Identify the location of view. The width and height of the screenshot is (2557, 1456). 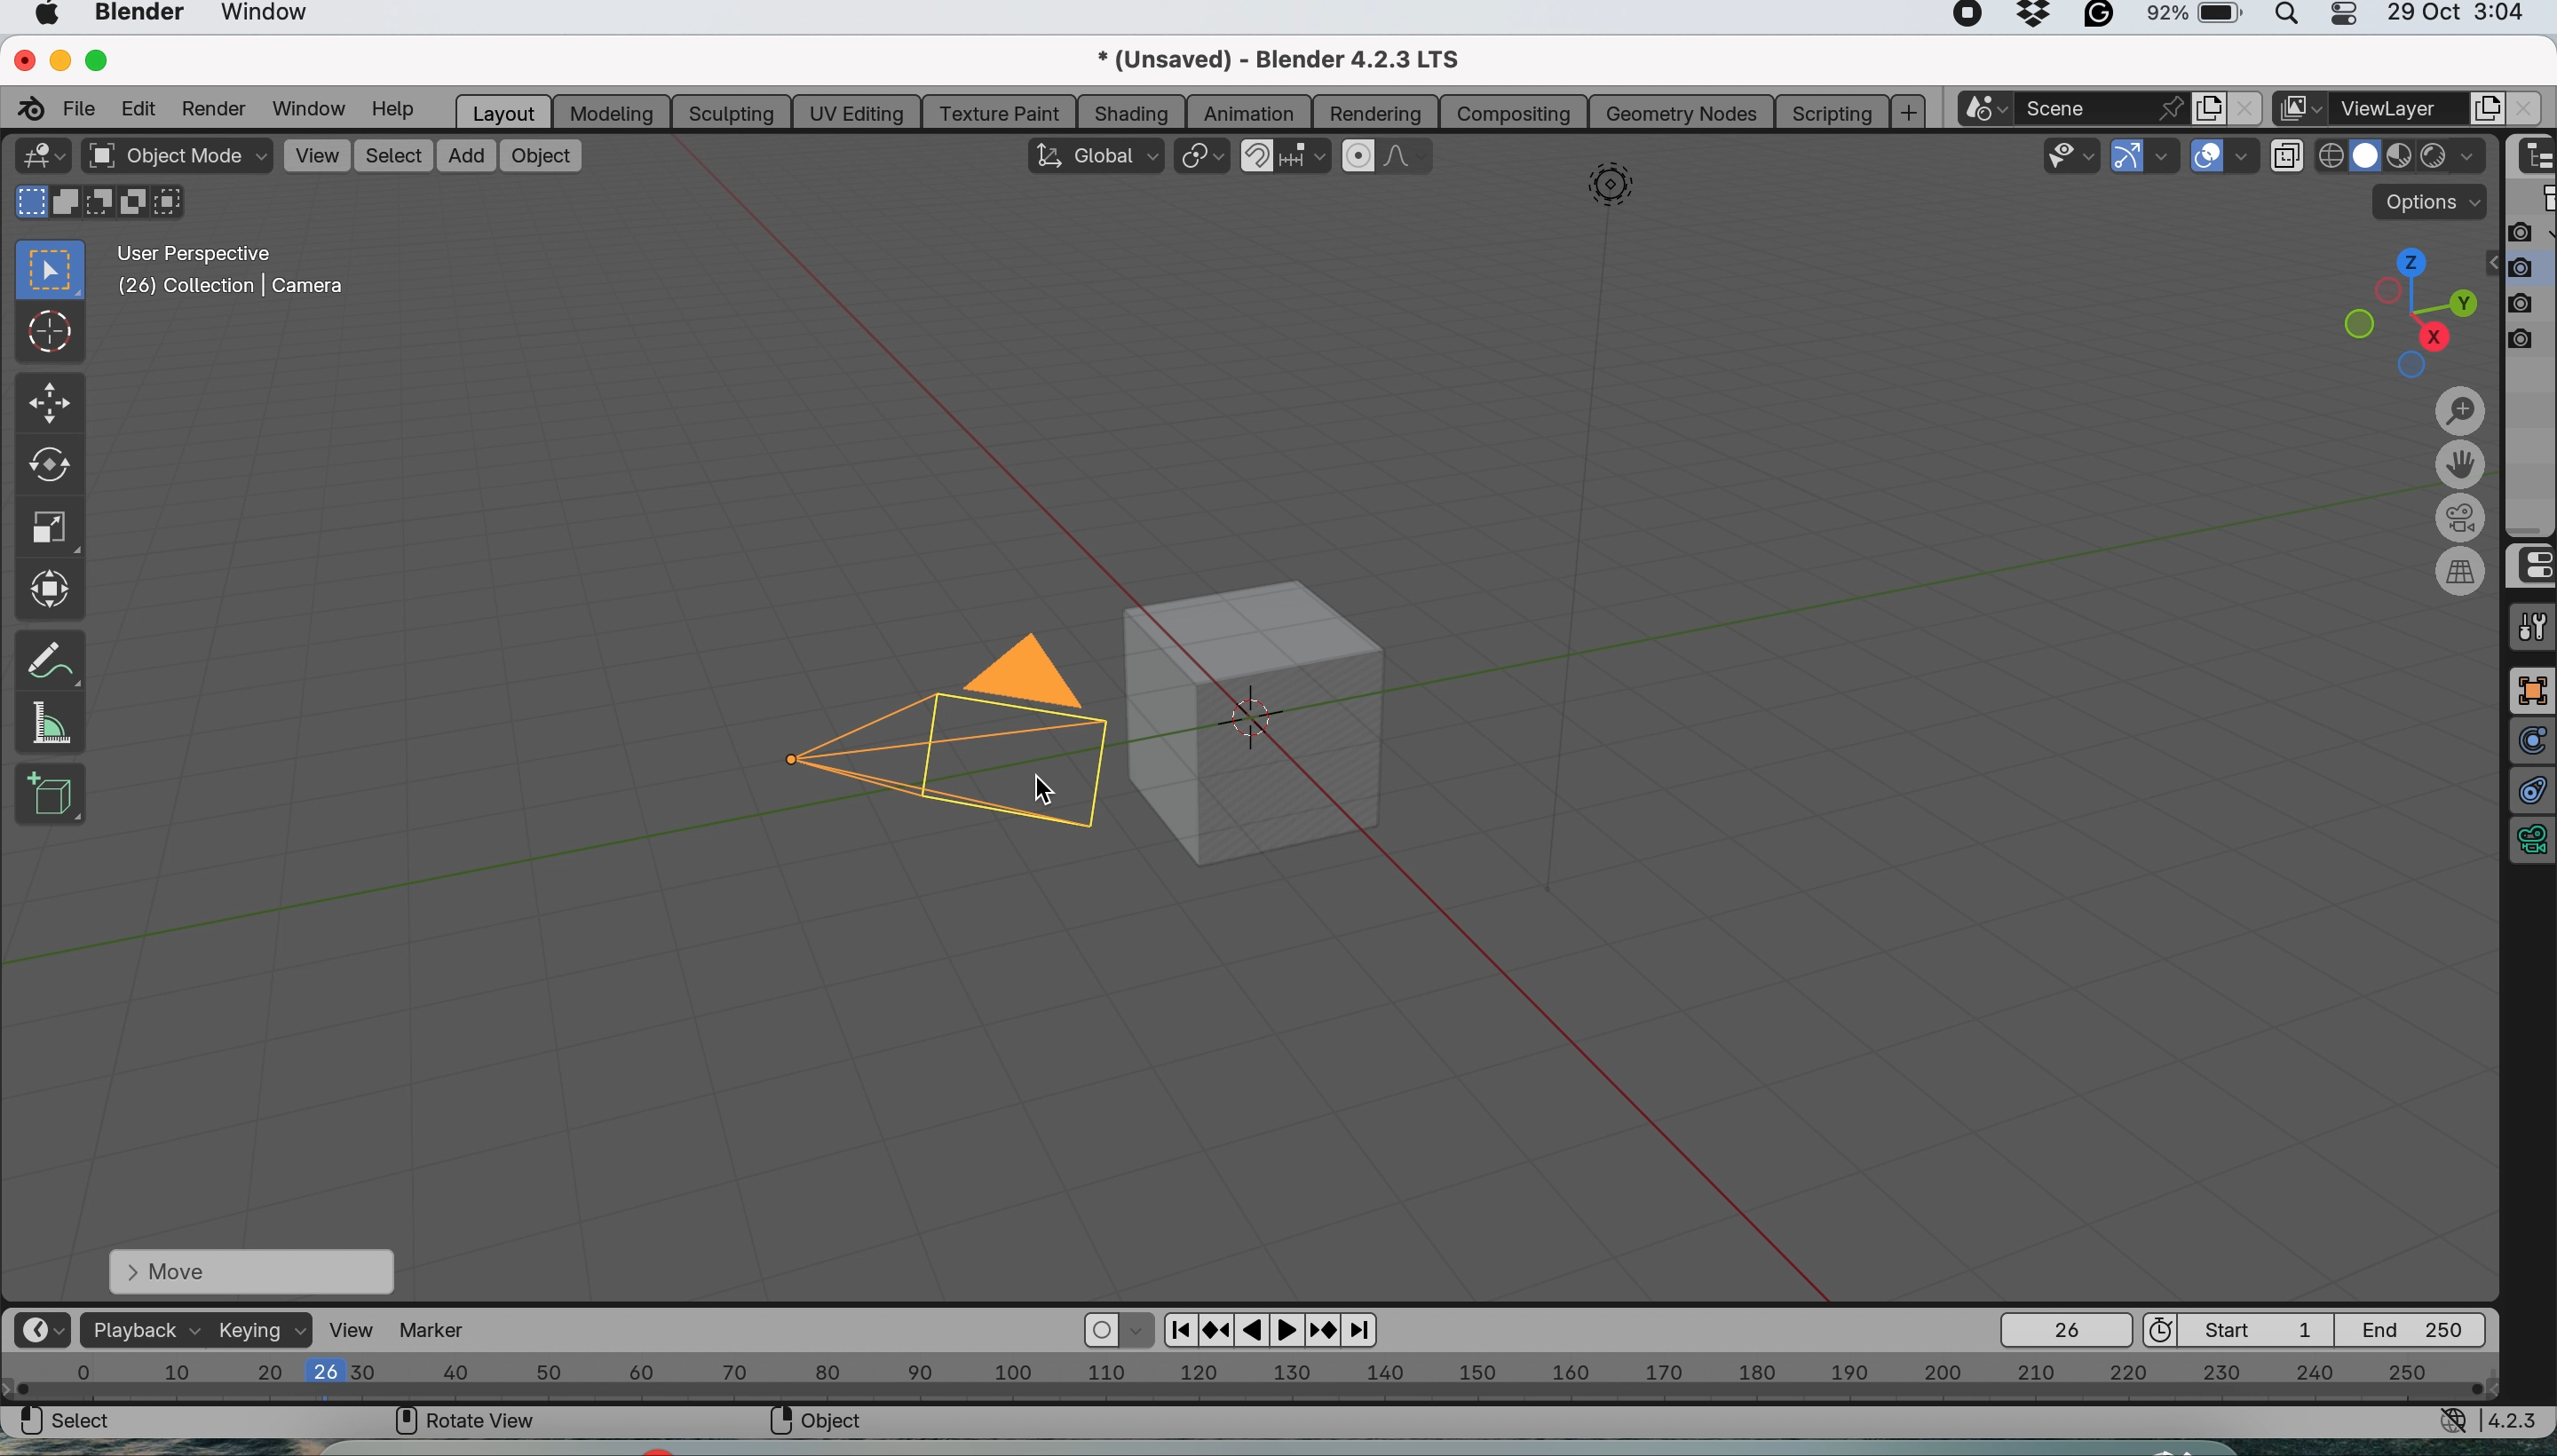
(355, 1329).